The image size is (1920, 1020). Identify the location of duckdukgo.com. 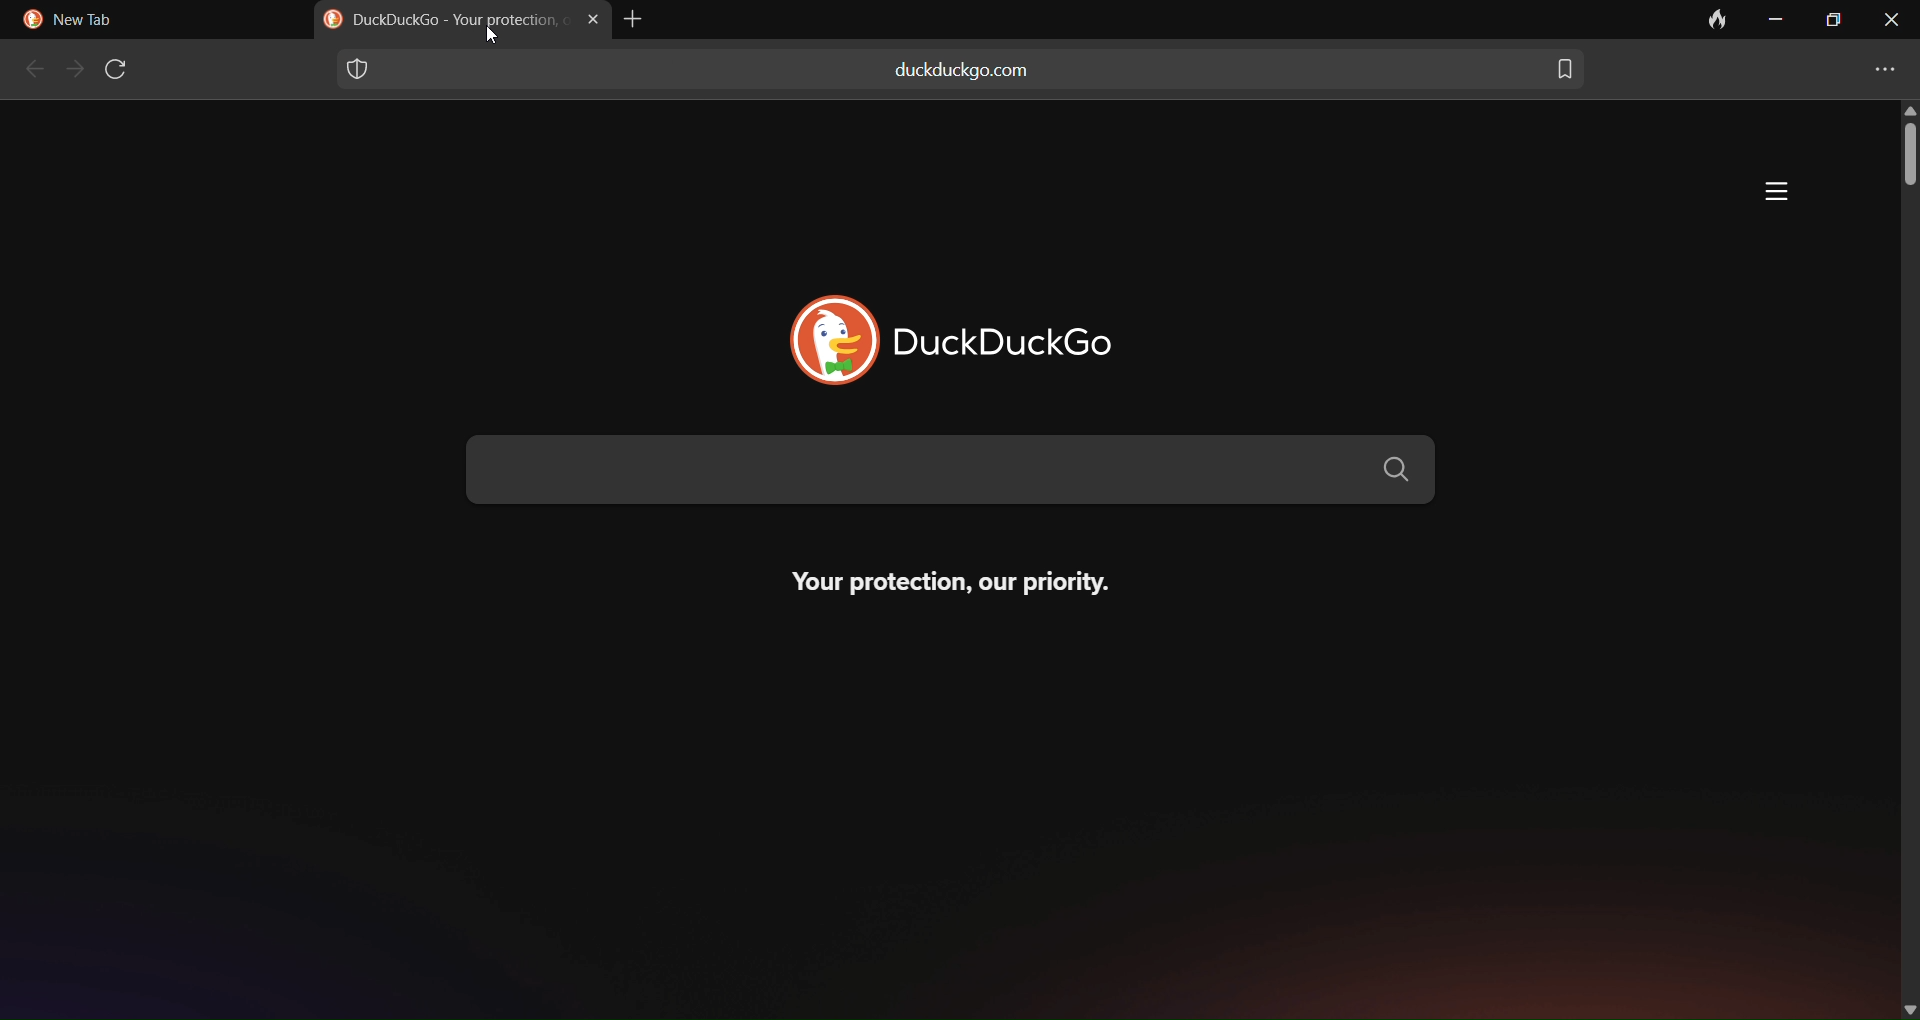
(964, 79).